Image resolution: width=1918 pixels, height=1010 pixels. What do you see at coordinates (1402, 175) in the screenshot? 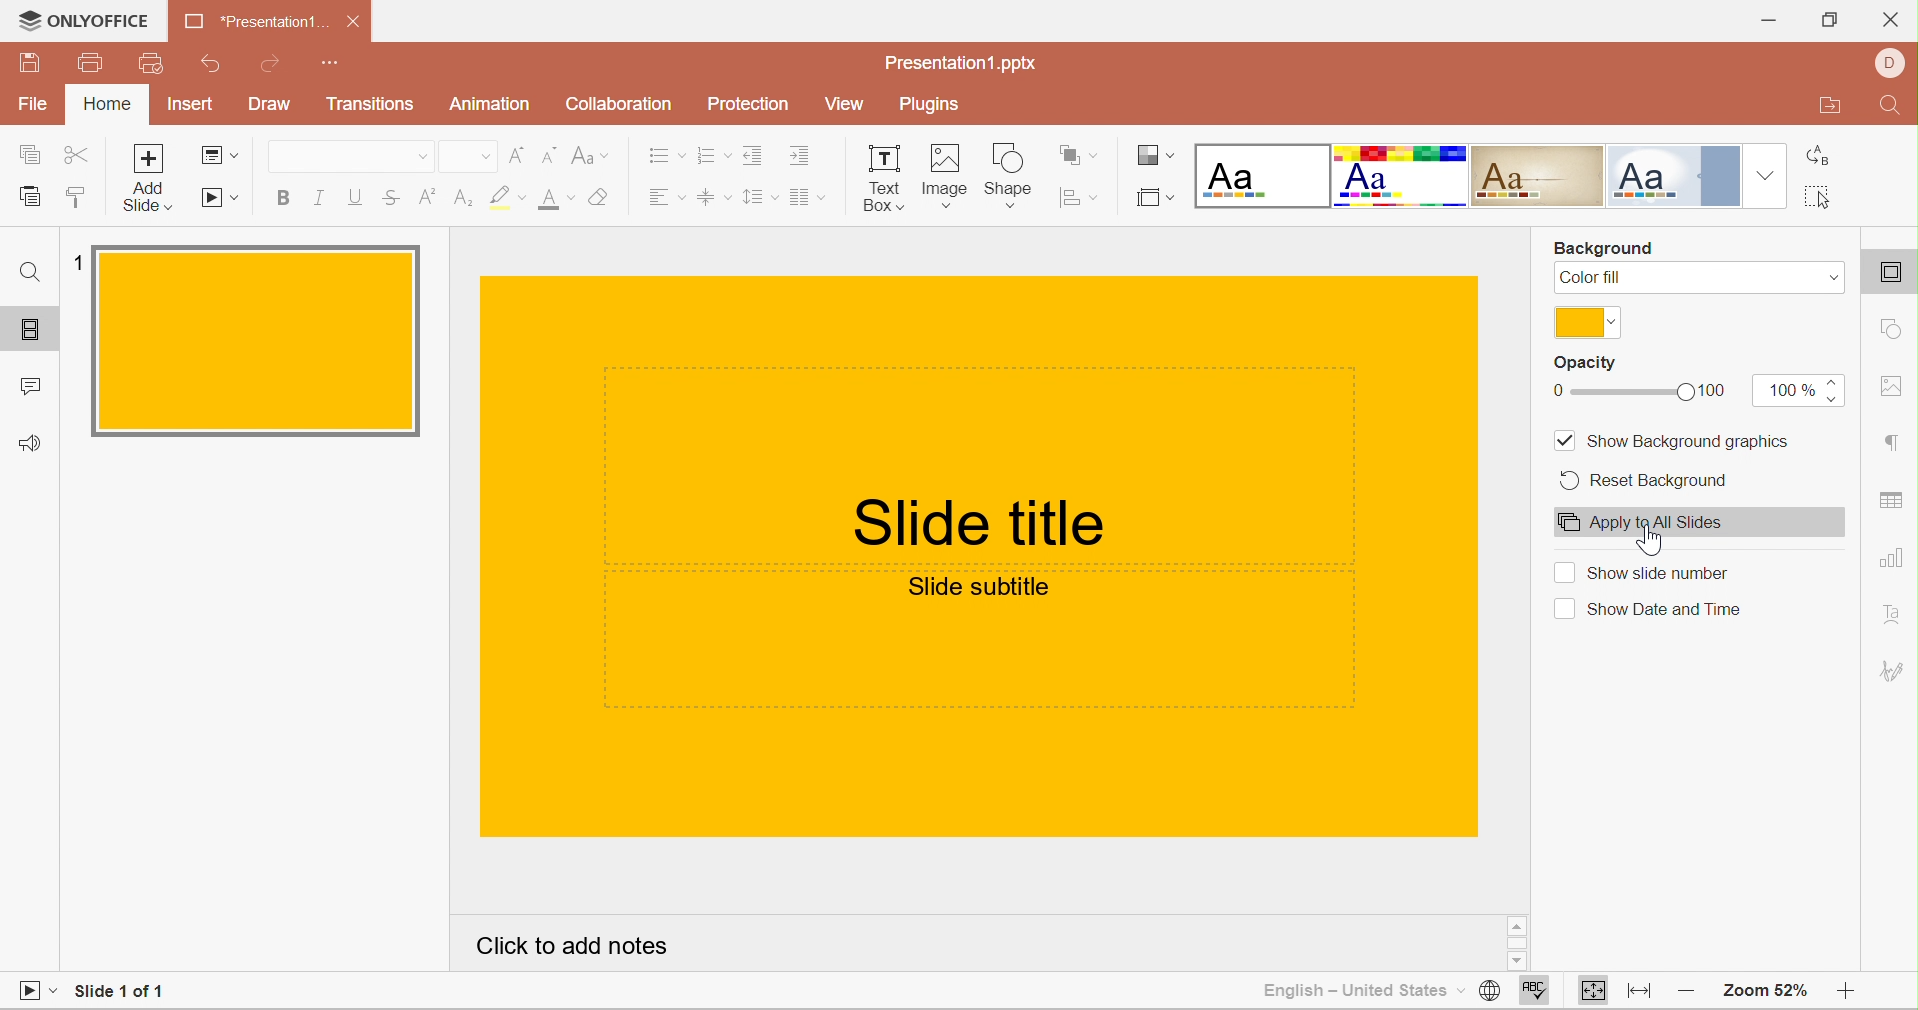
I see `Basic` at bounding box center [1402, 175].